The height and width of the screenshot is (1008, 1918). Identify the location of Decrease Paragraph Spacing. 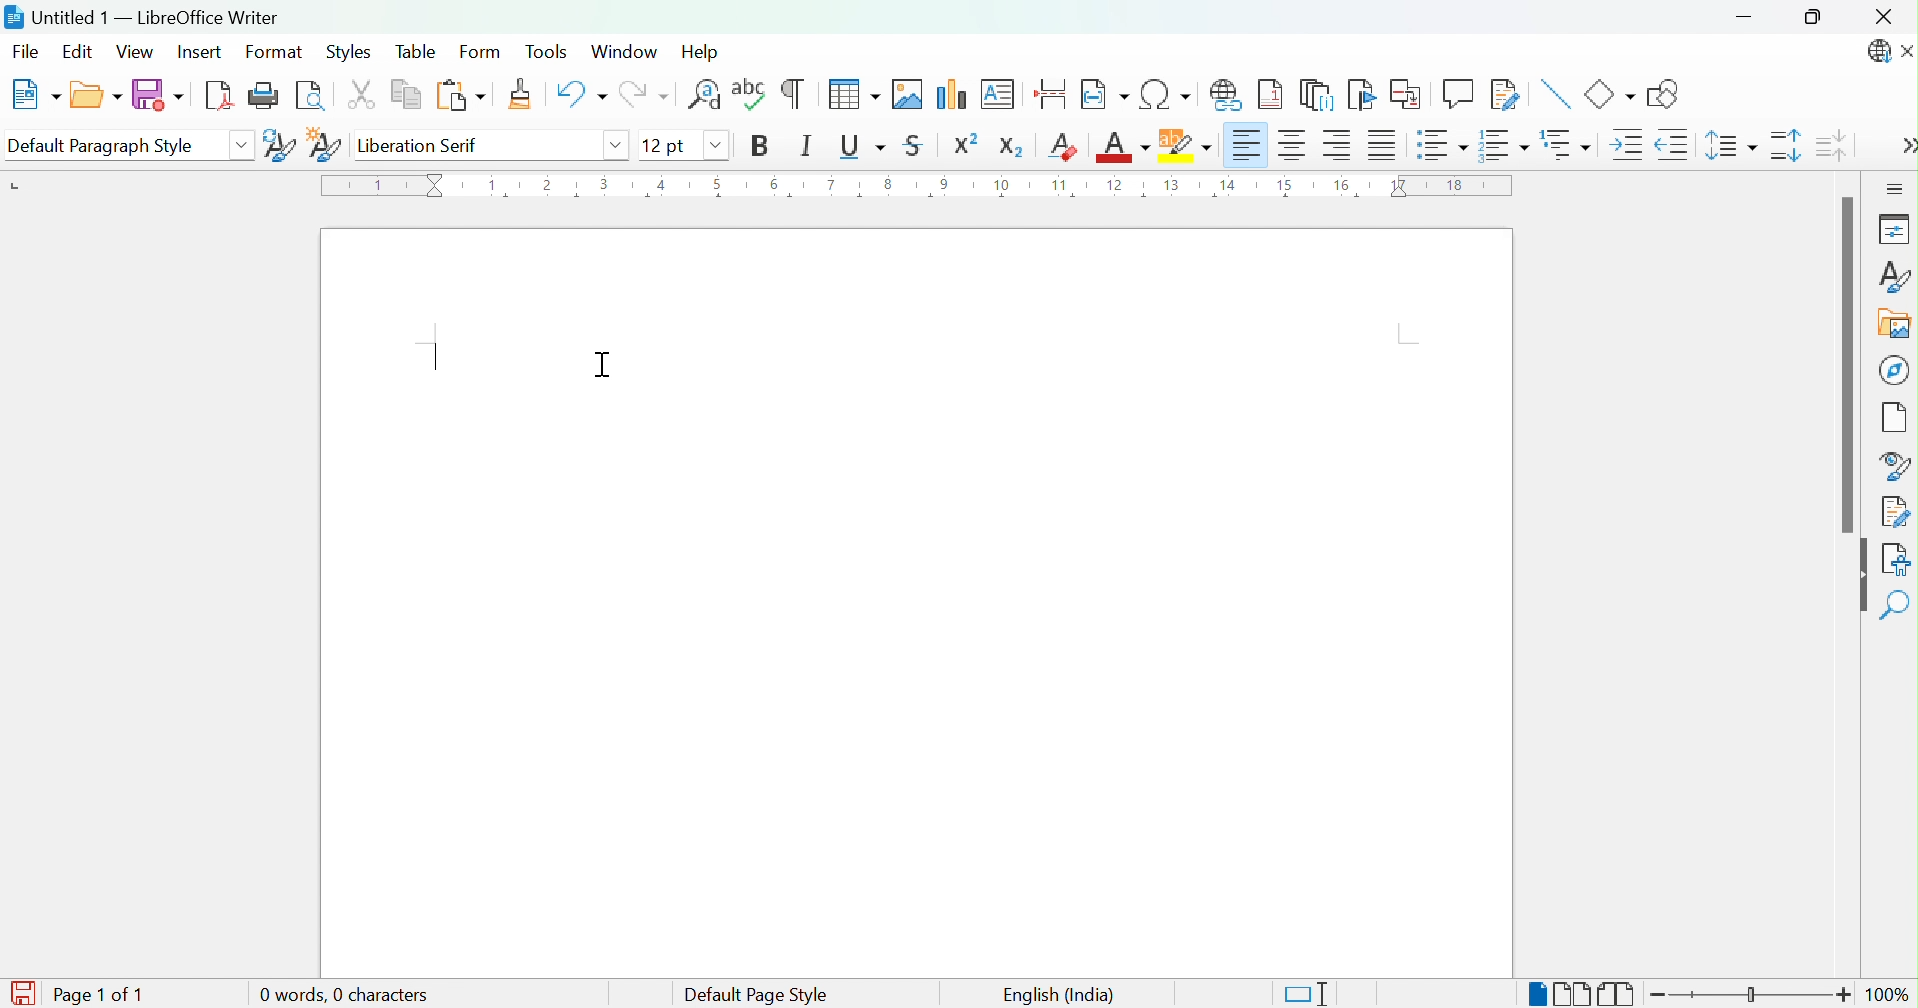
(1834, 145).